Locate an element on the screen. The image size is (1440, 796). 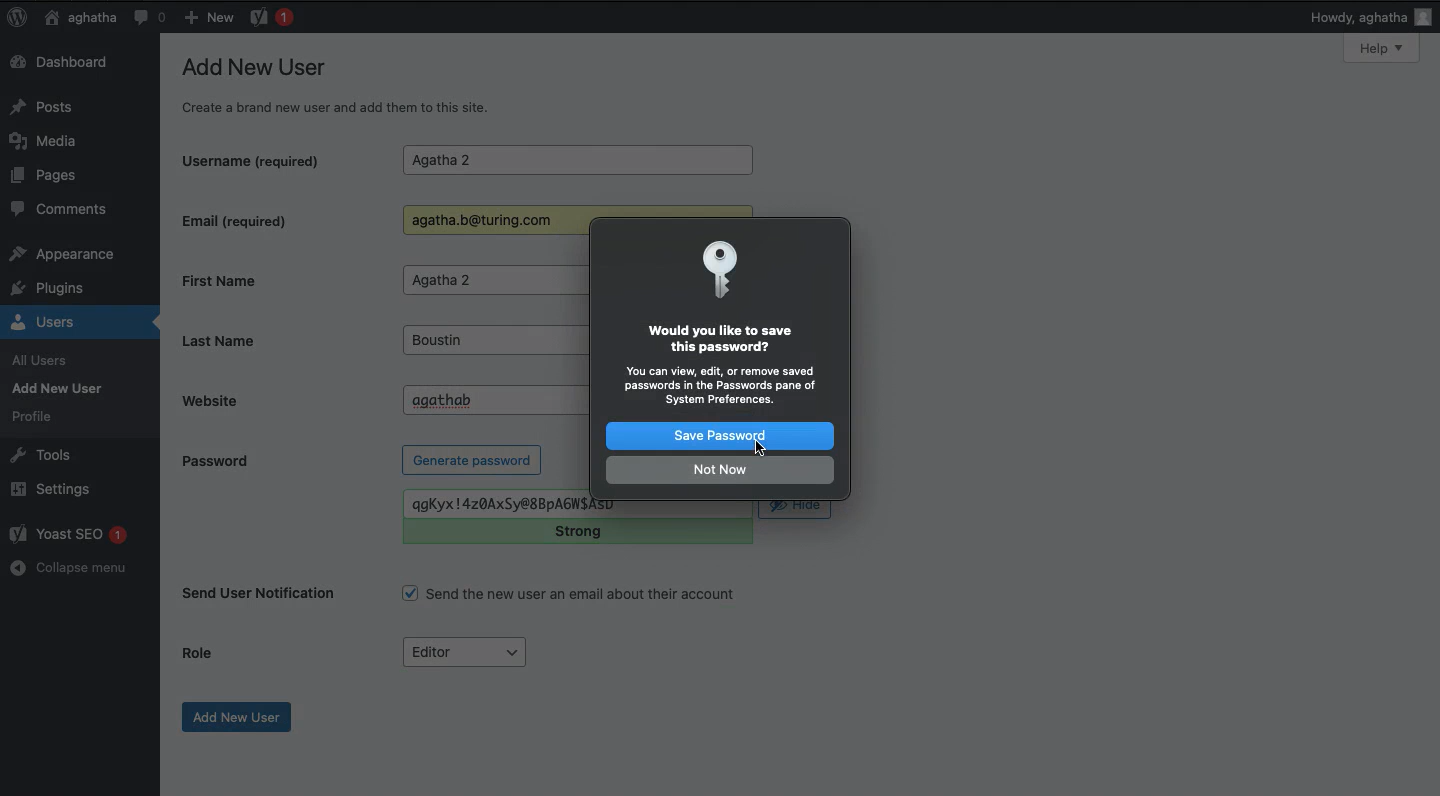
 add new user is located at coordinates (238, 718).